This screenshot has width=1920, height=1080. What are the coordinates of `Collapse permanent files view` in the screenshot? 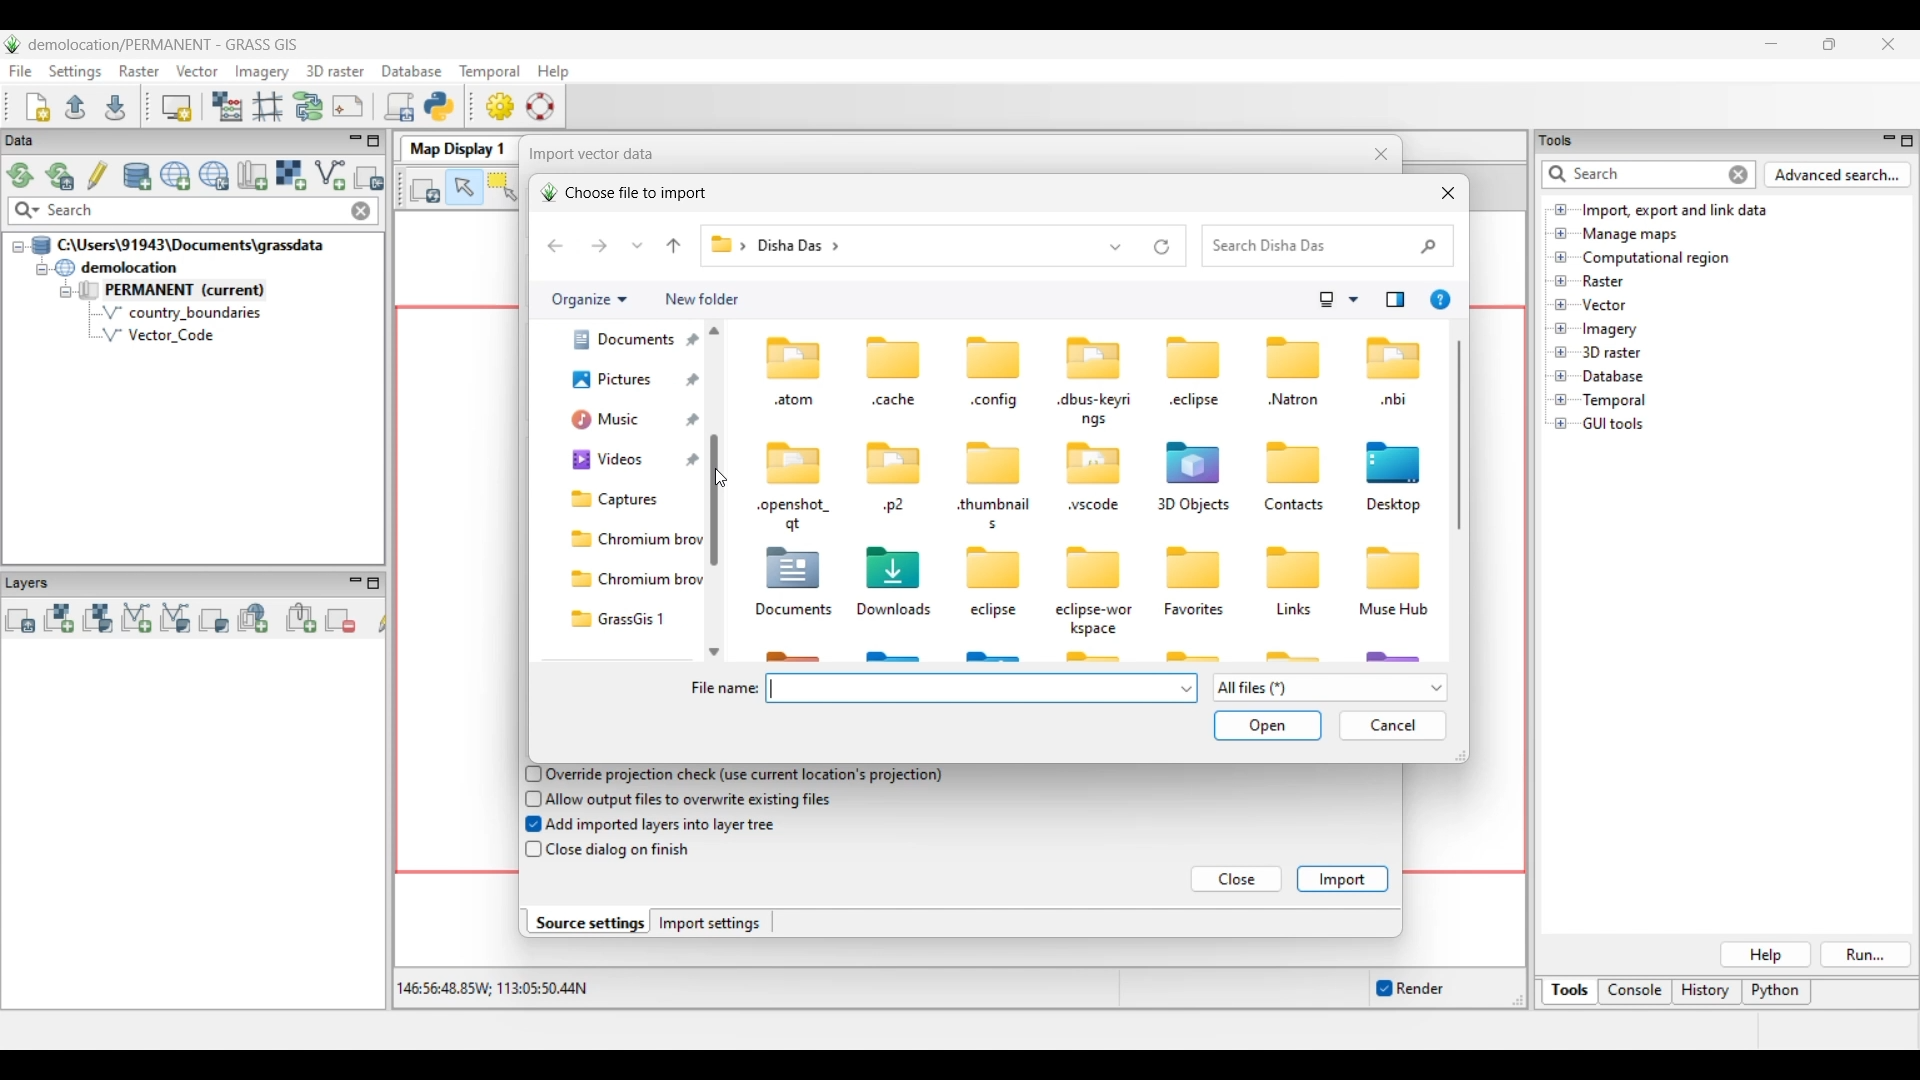 It's located at (66, 292).